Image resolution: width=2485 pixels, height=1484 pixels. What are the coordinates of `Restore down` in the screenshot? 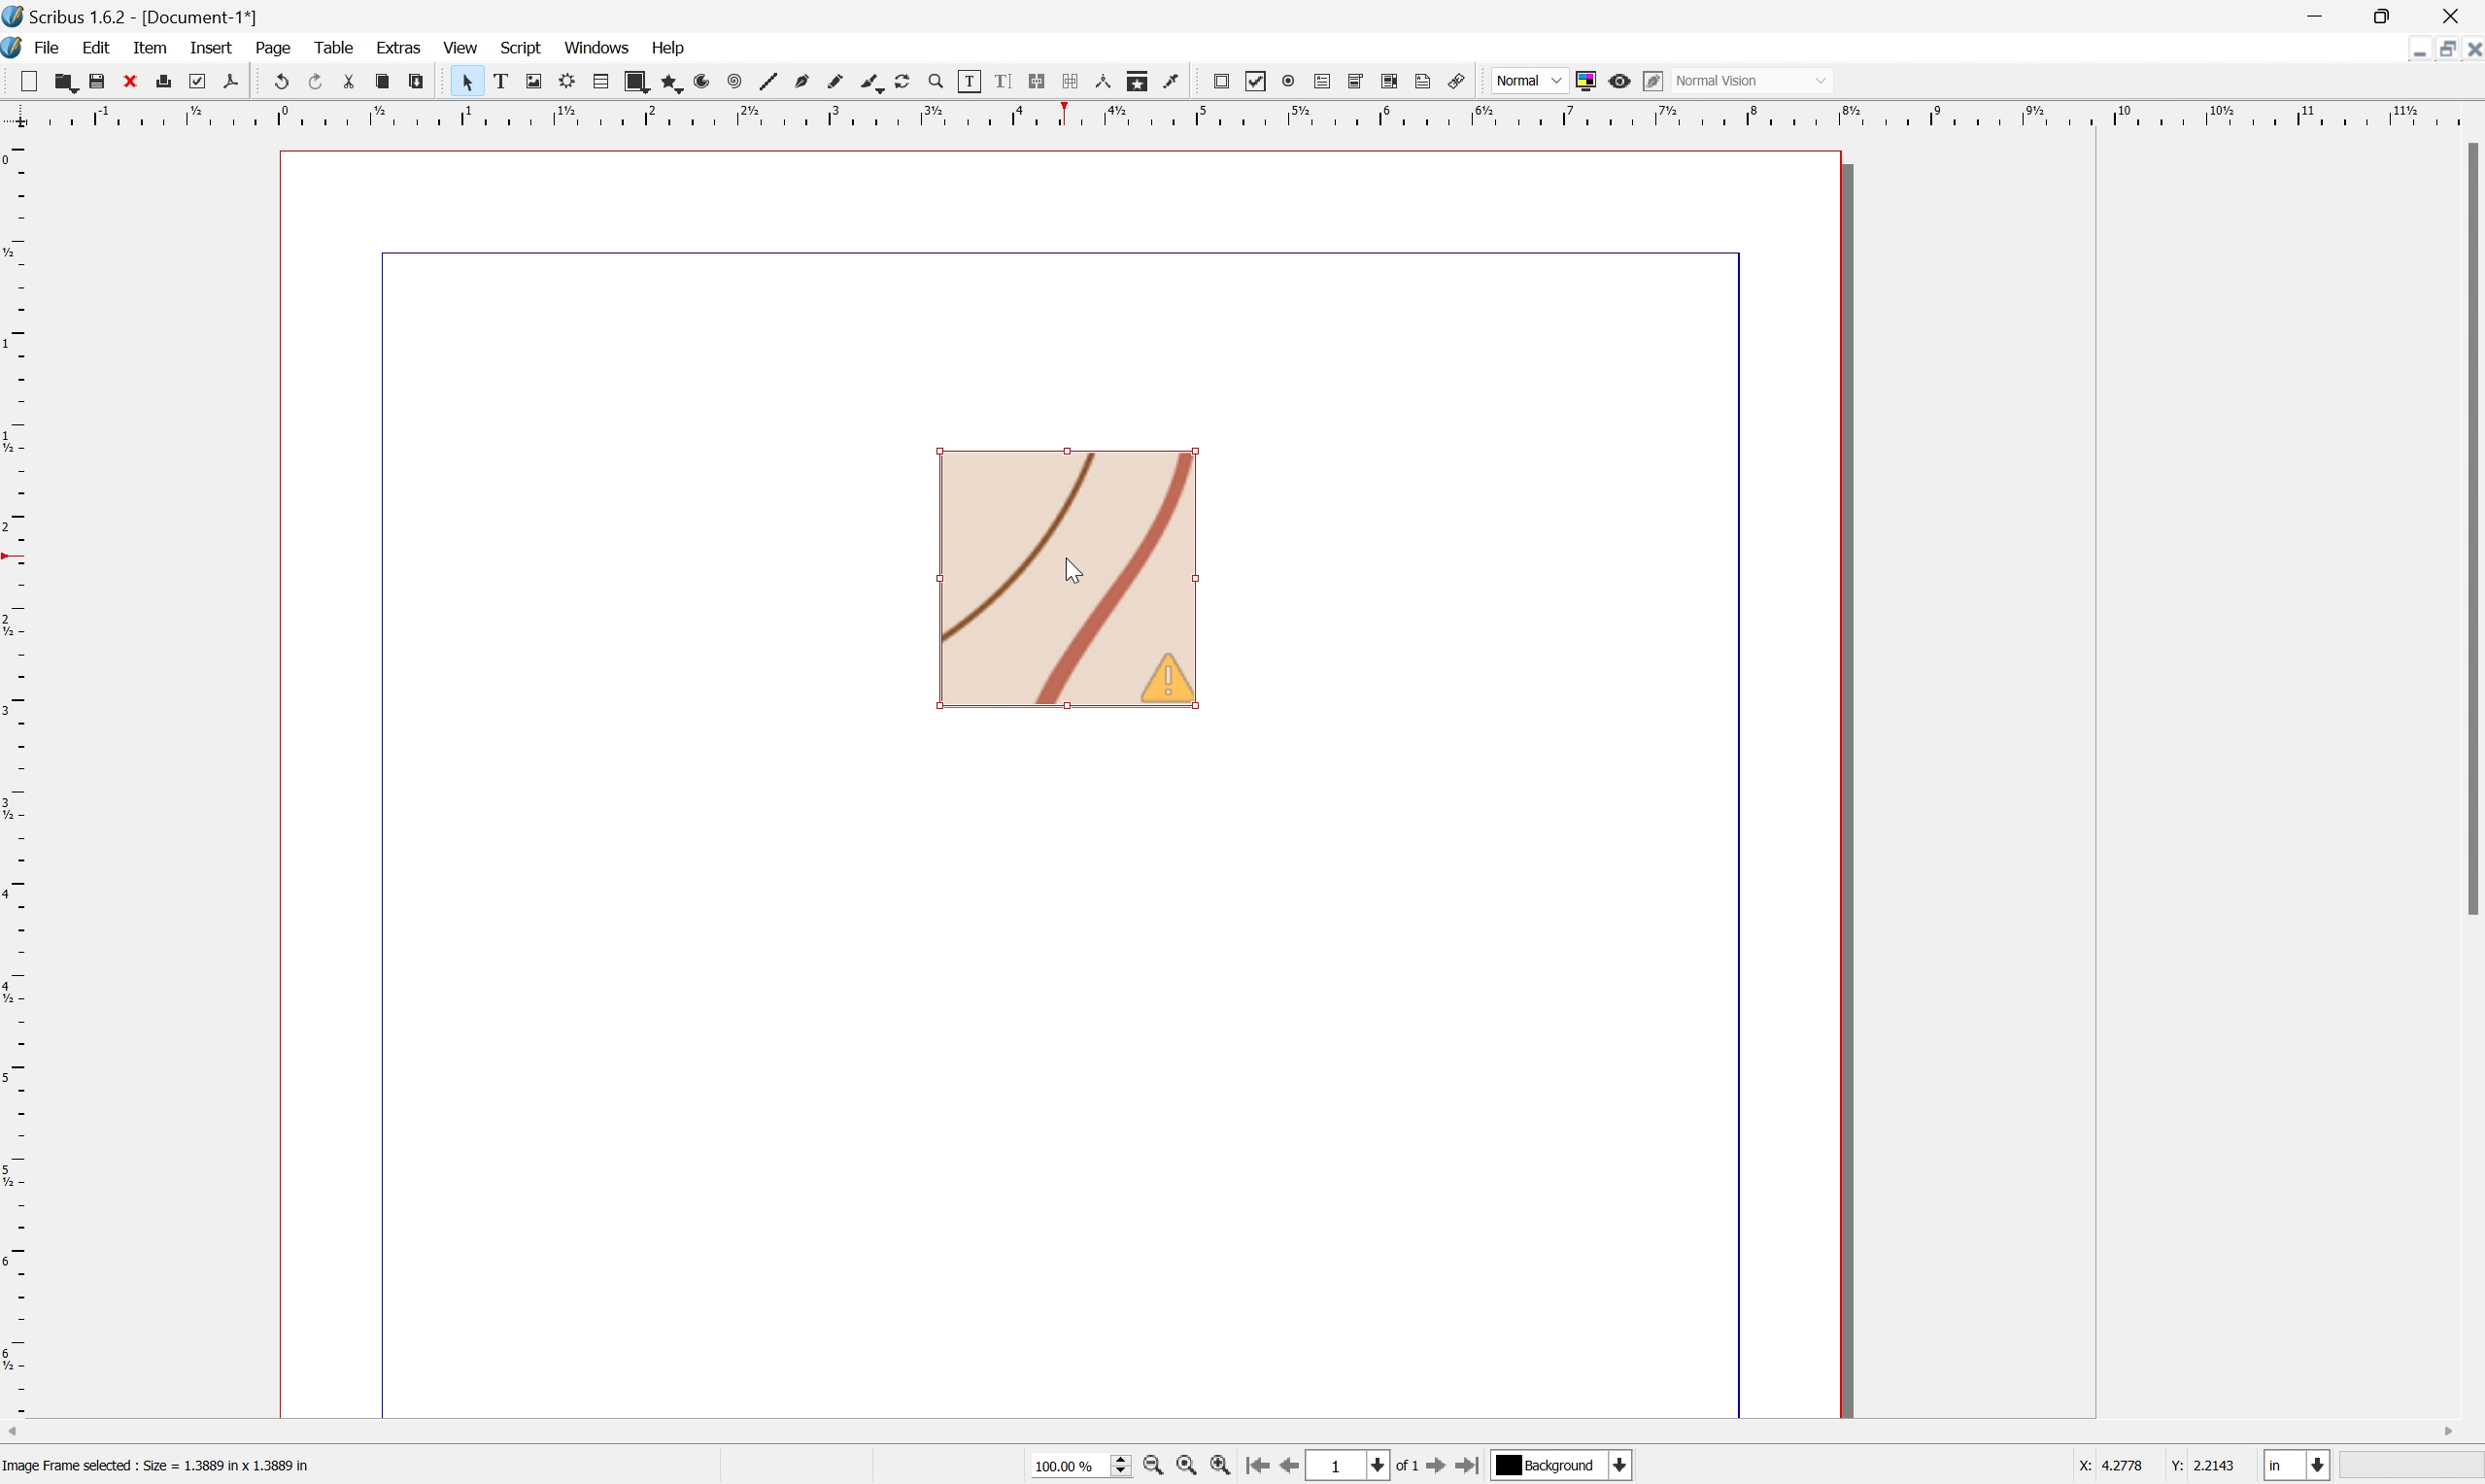 It's located at (2389, 15).